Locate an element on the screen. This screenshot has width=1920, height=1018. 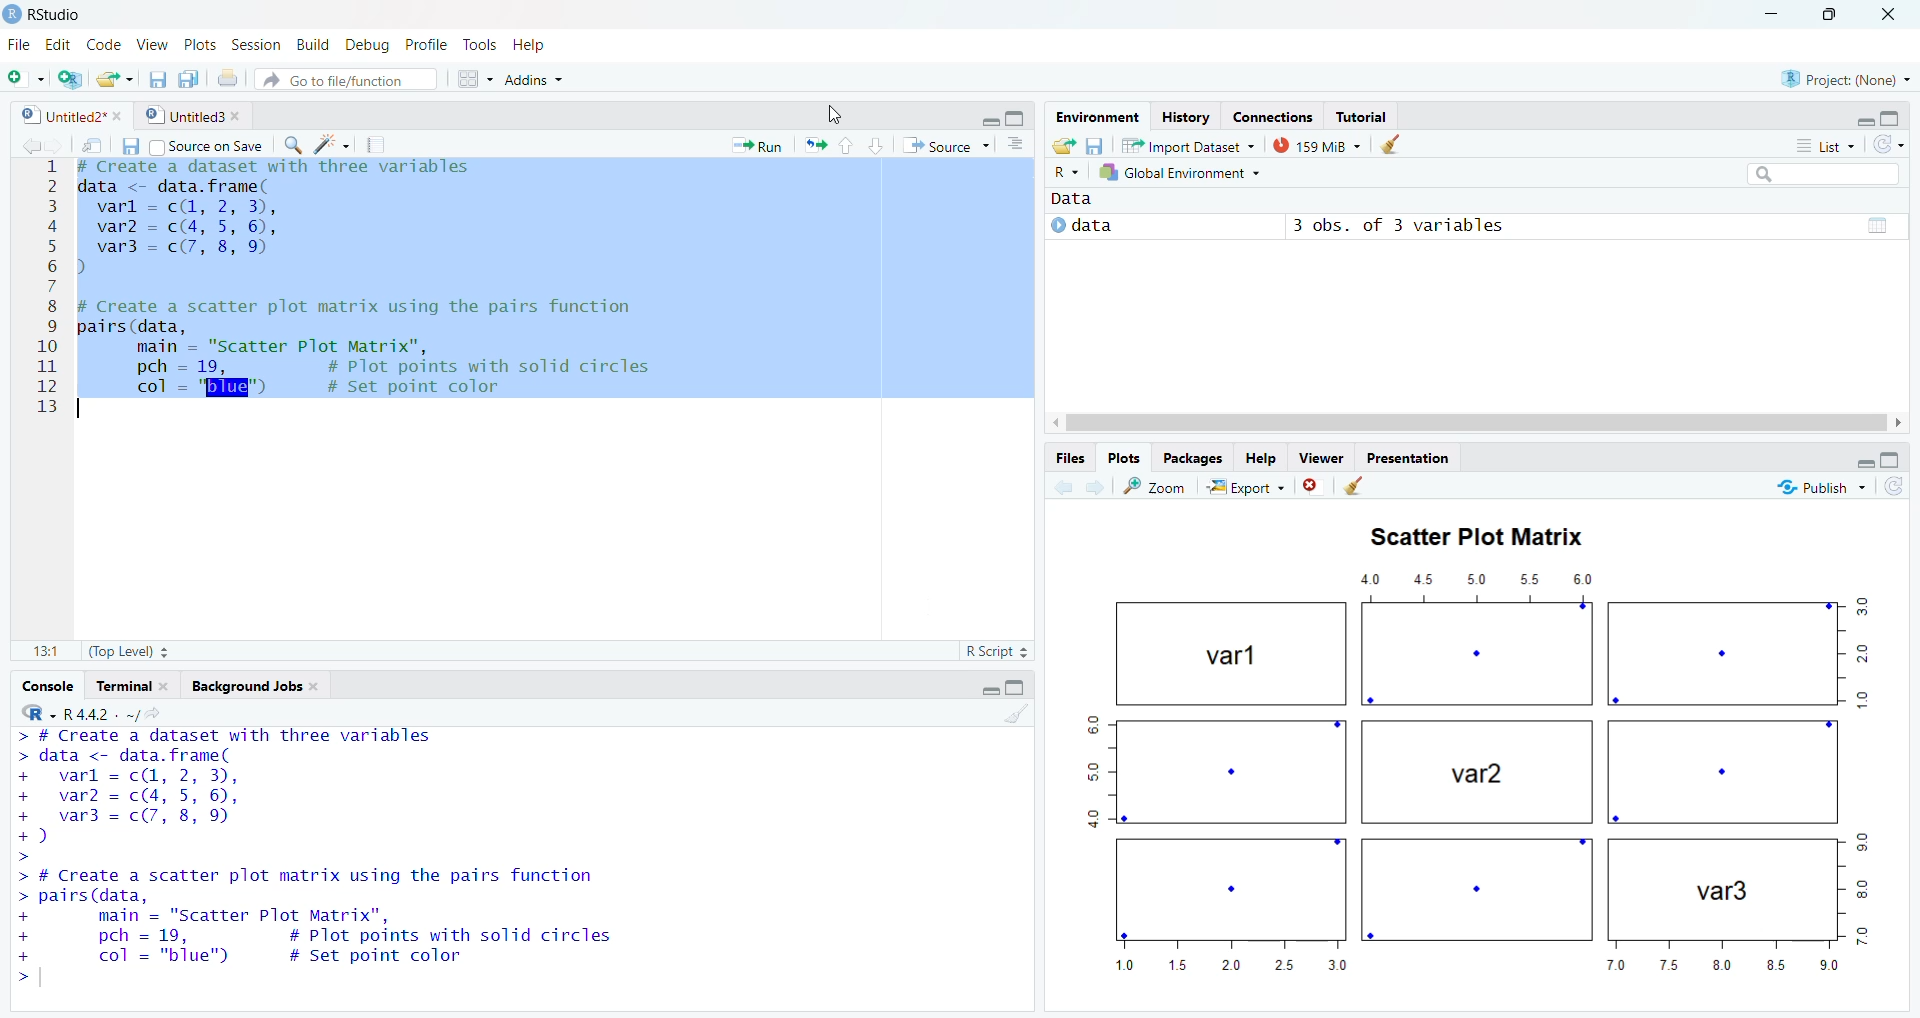
Maximize is located at coordinates (1837, 20).